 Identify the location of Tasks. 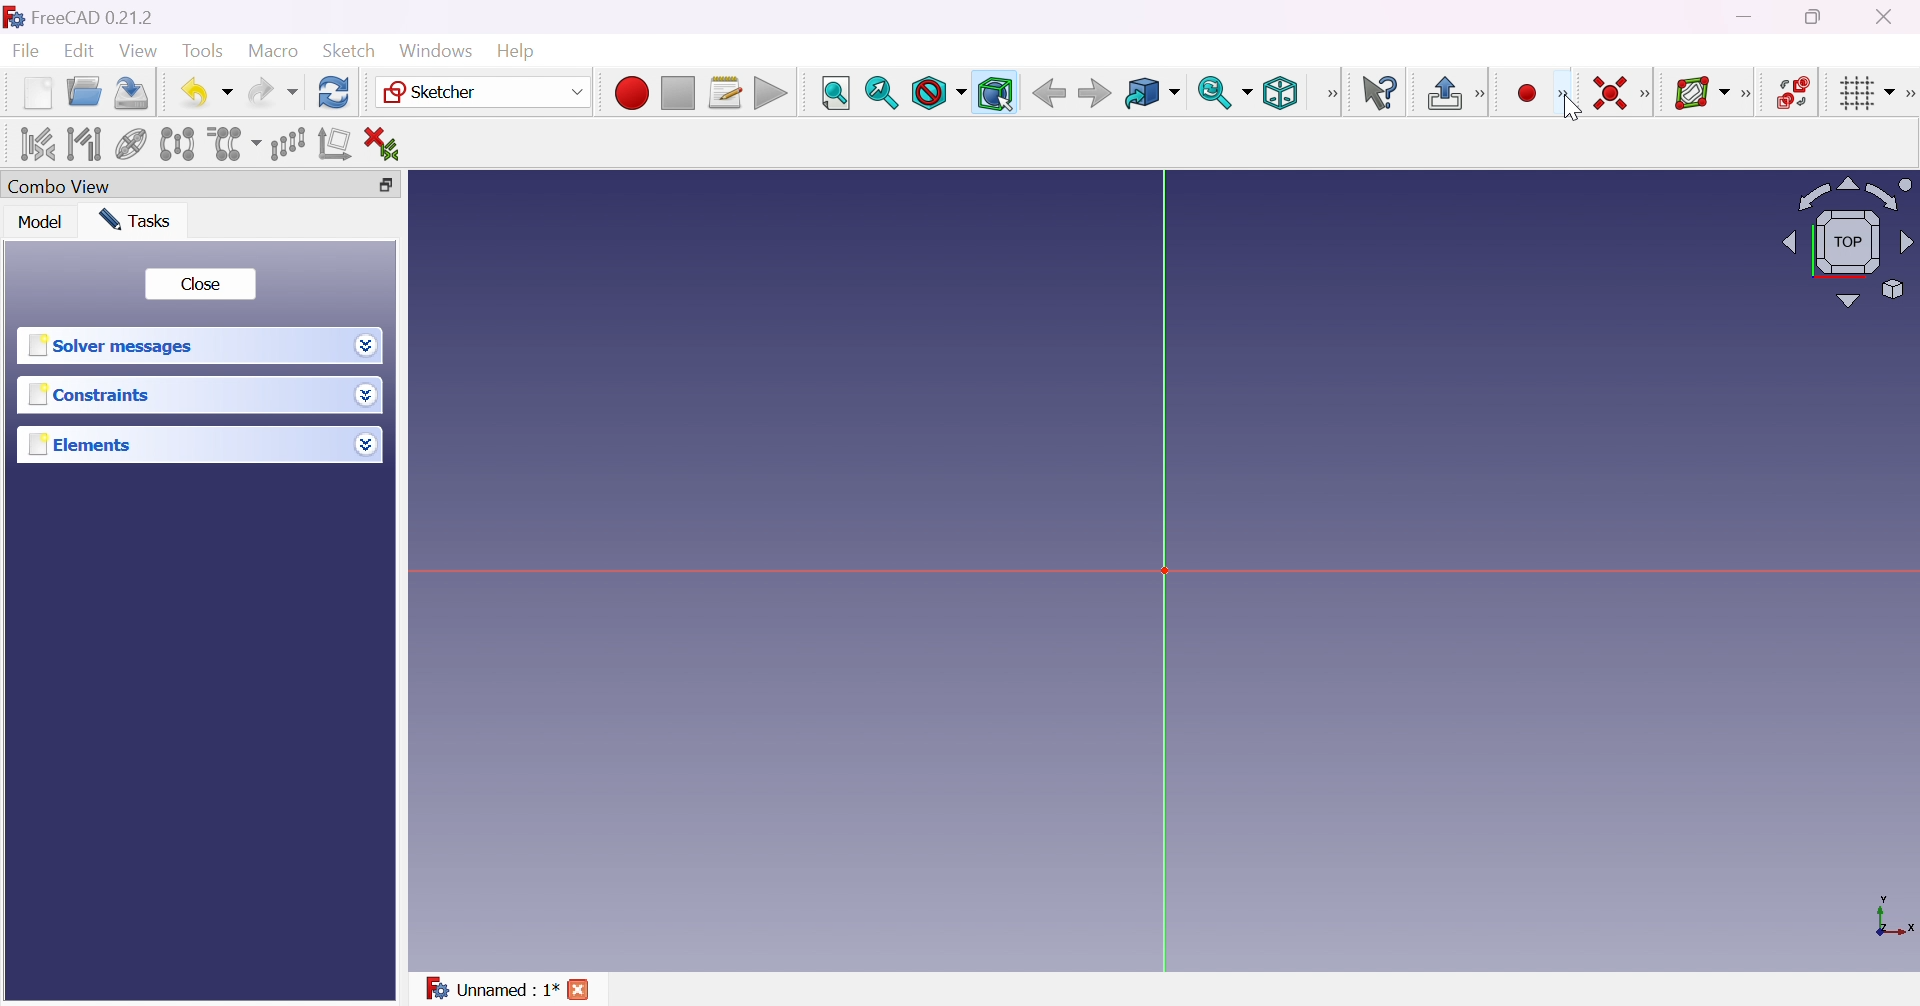
(139, 221).